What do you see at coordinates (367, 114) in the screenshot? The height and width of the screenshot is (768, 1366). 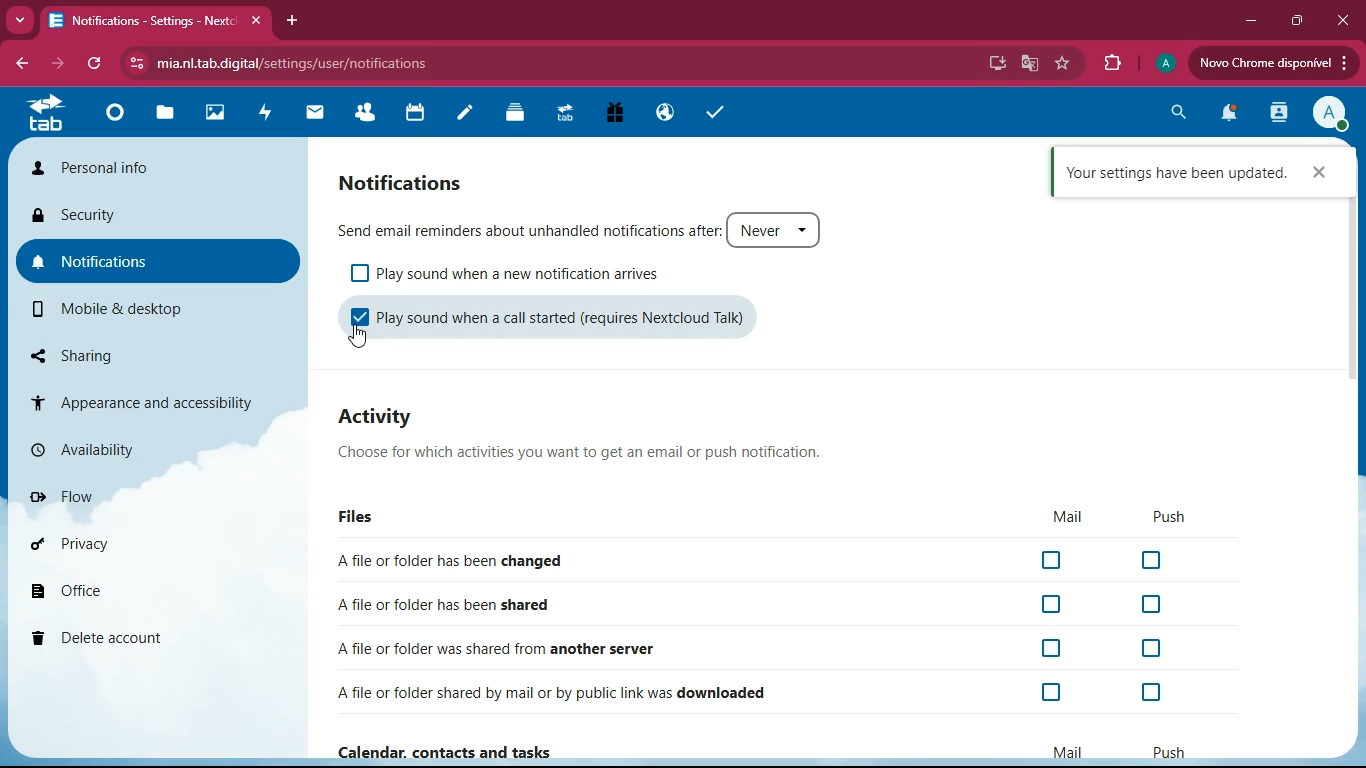 I see `friends` at bounding box center [367, 114].